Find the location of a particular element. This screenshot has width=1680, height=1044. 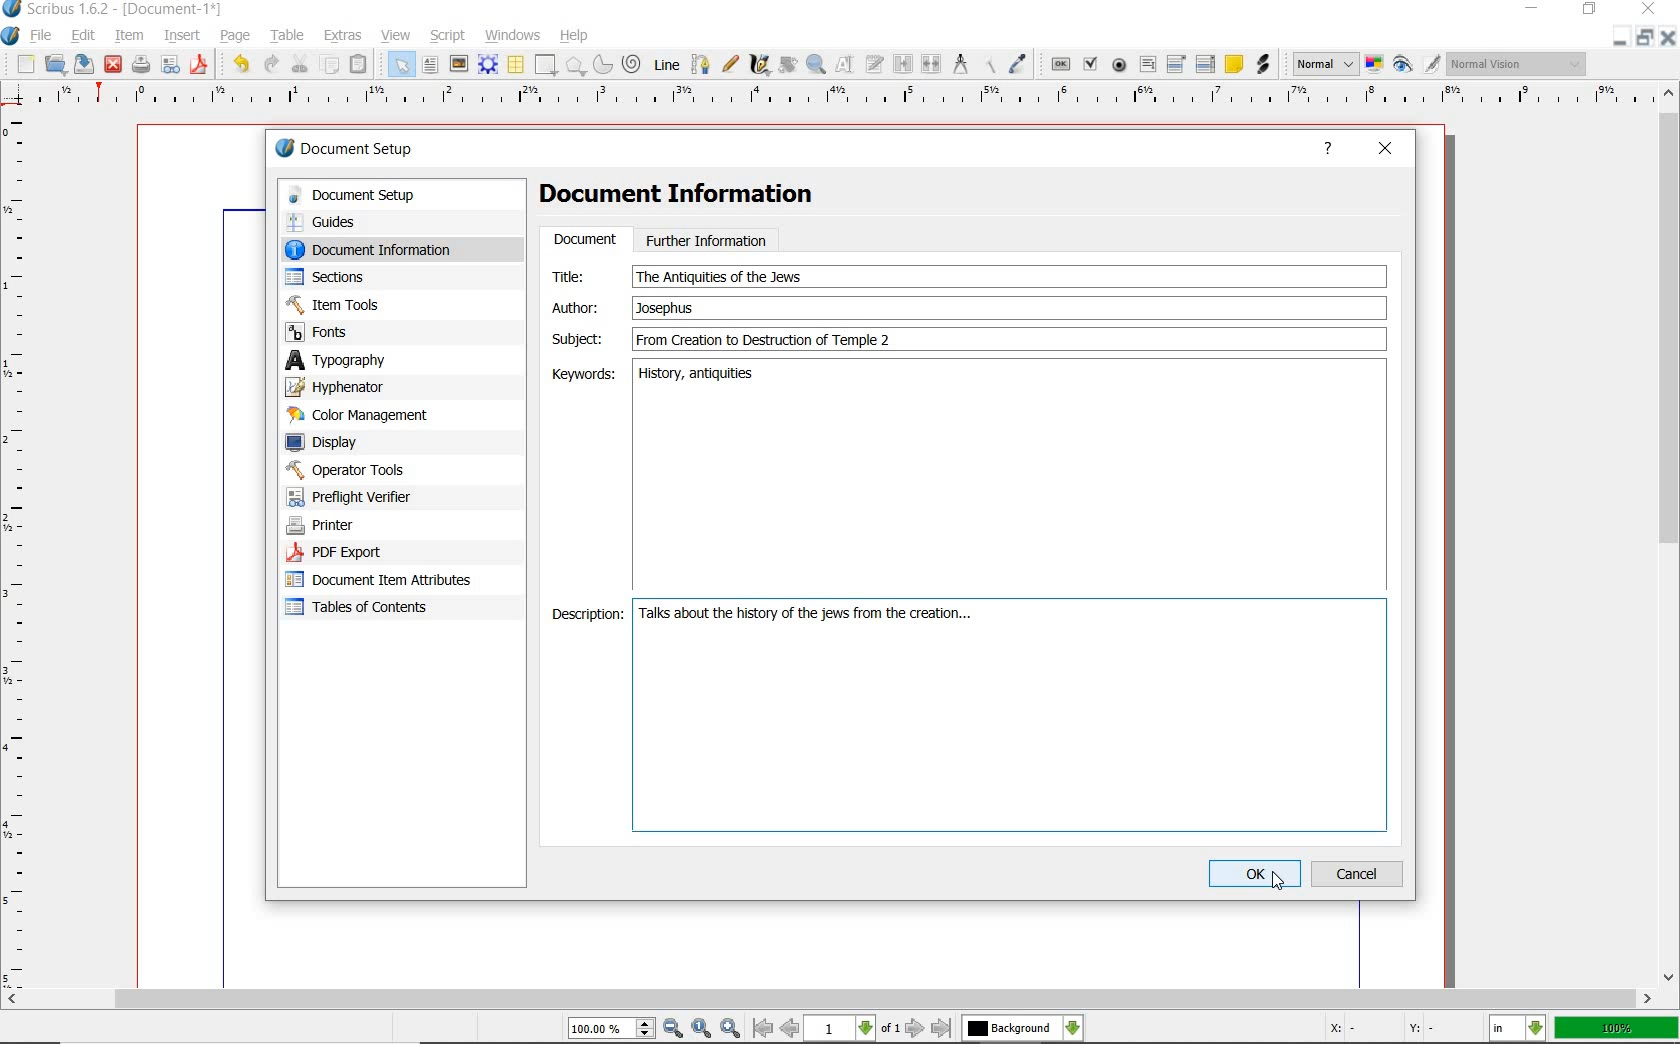

print is located at coordinates (141, 66).